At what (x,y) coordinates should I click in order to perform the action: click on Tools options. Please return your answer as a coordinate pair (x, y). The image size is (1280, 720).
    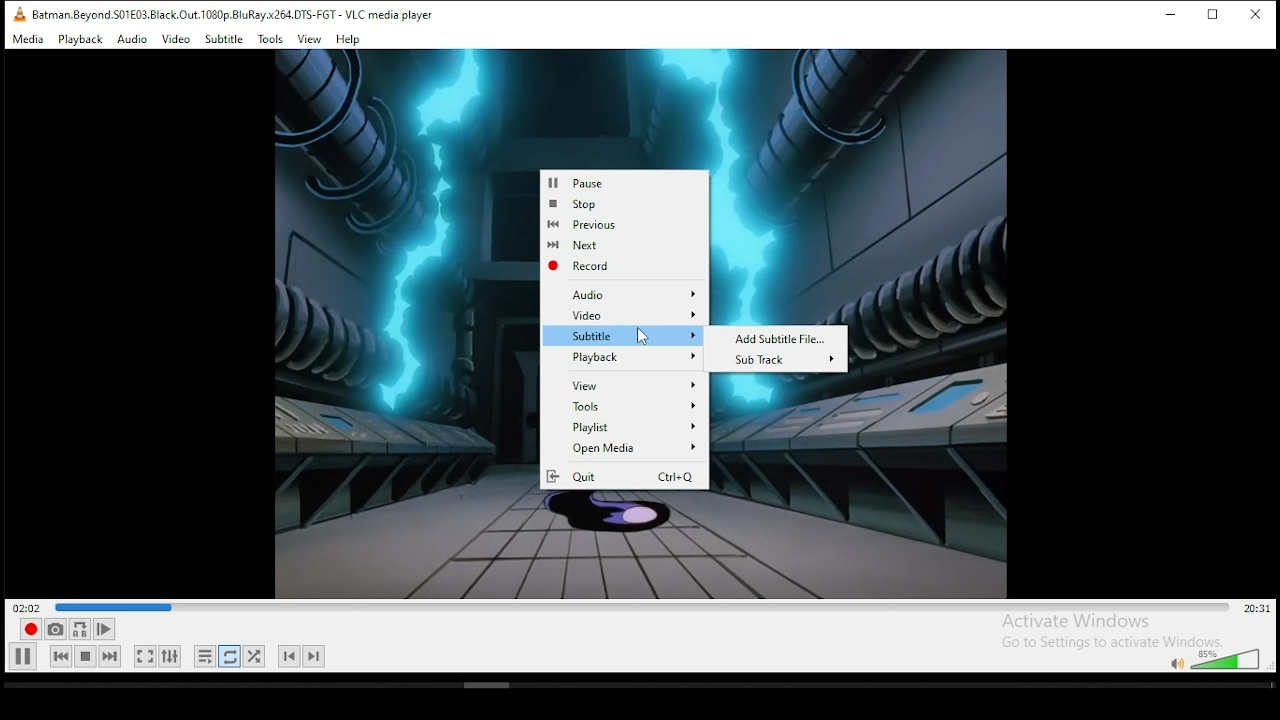
    Looking at the image, I should click on (625, 406).